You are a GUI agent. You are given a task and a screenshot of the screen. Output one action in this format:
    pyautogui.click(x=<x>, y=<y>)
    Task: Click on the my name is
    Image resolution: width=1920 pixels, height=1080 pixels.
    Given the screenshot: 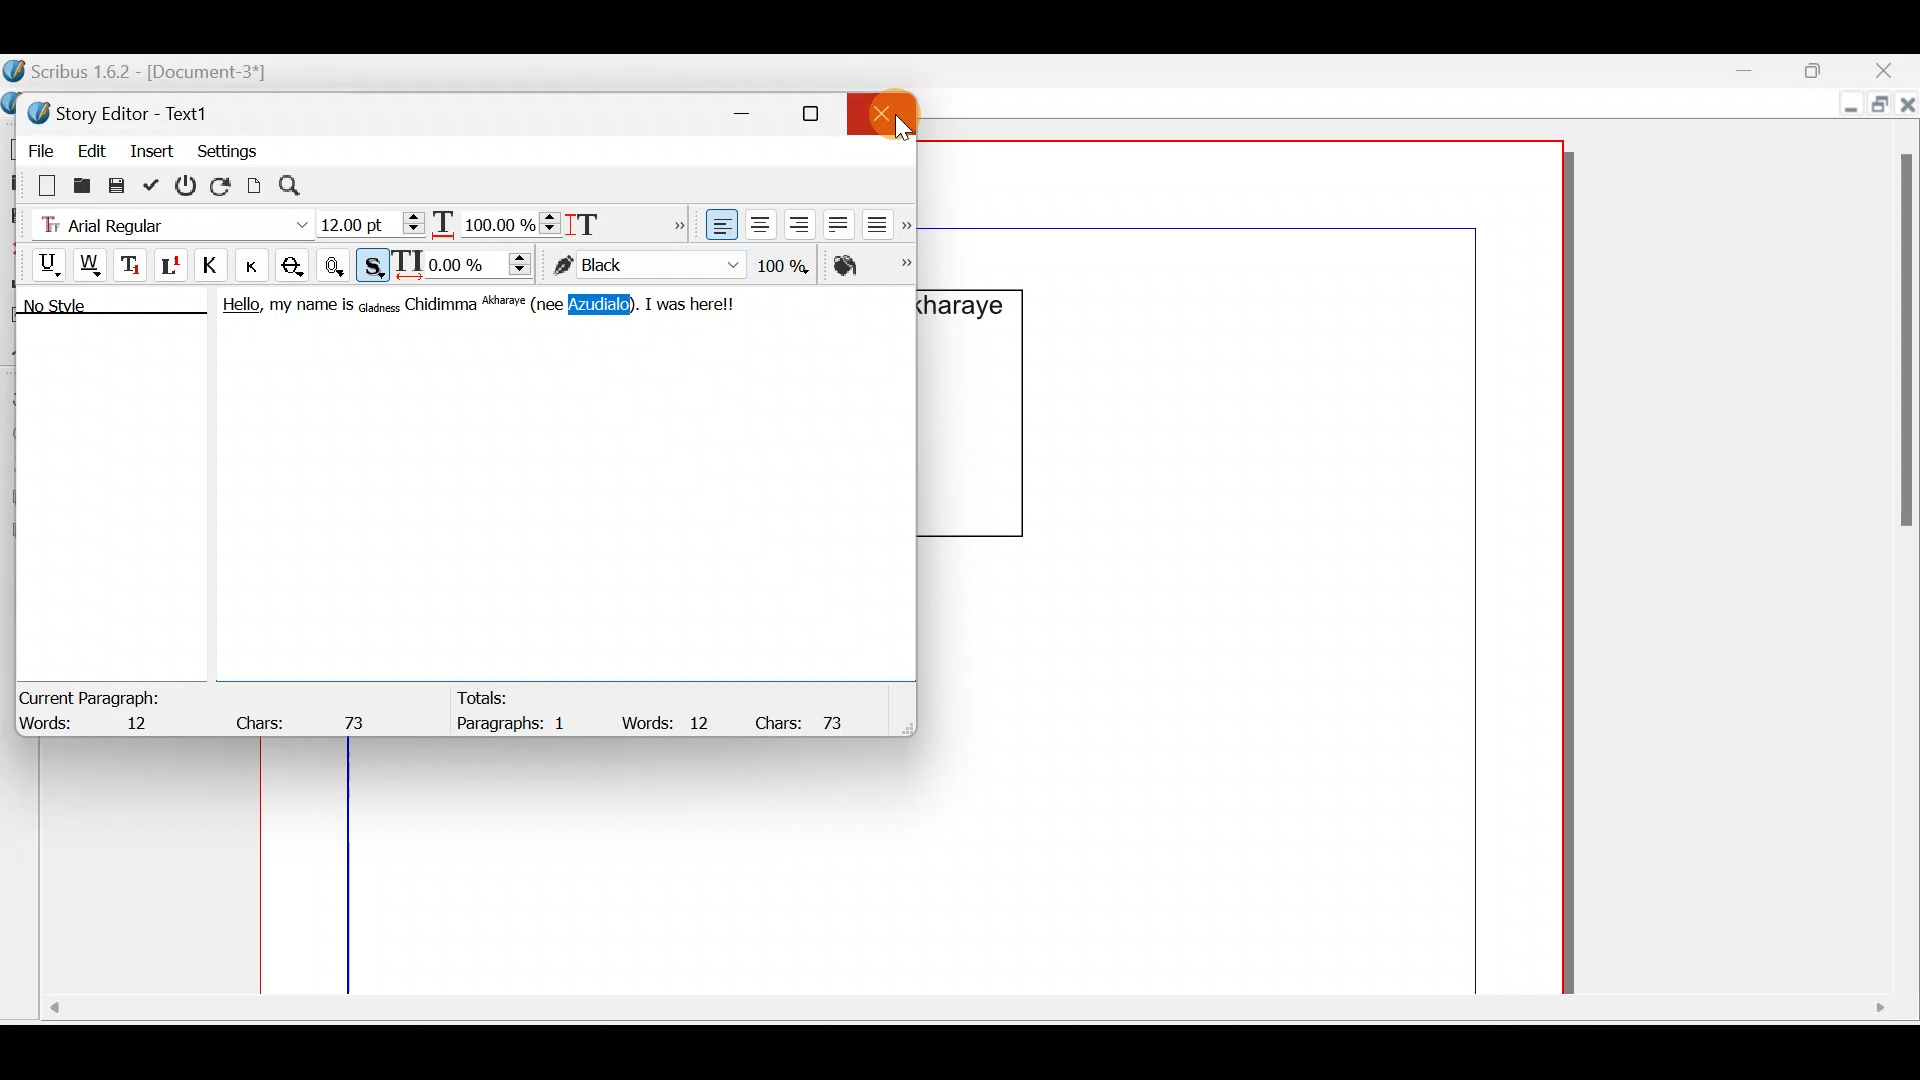 What is the action you would take?
    pyautogui.click(x=310, y=309)
    